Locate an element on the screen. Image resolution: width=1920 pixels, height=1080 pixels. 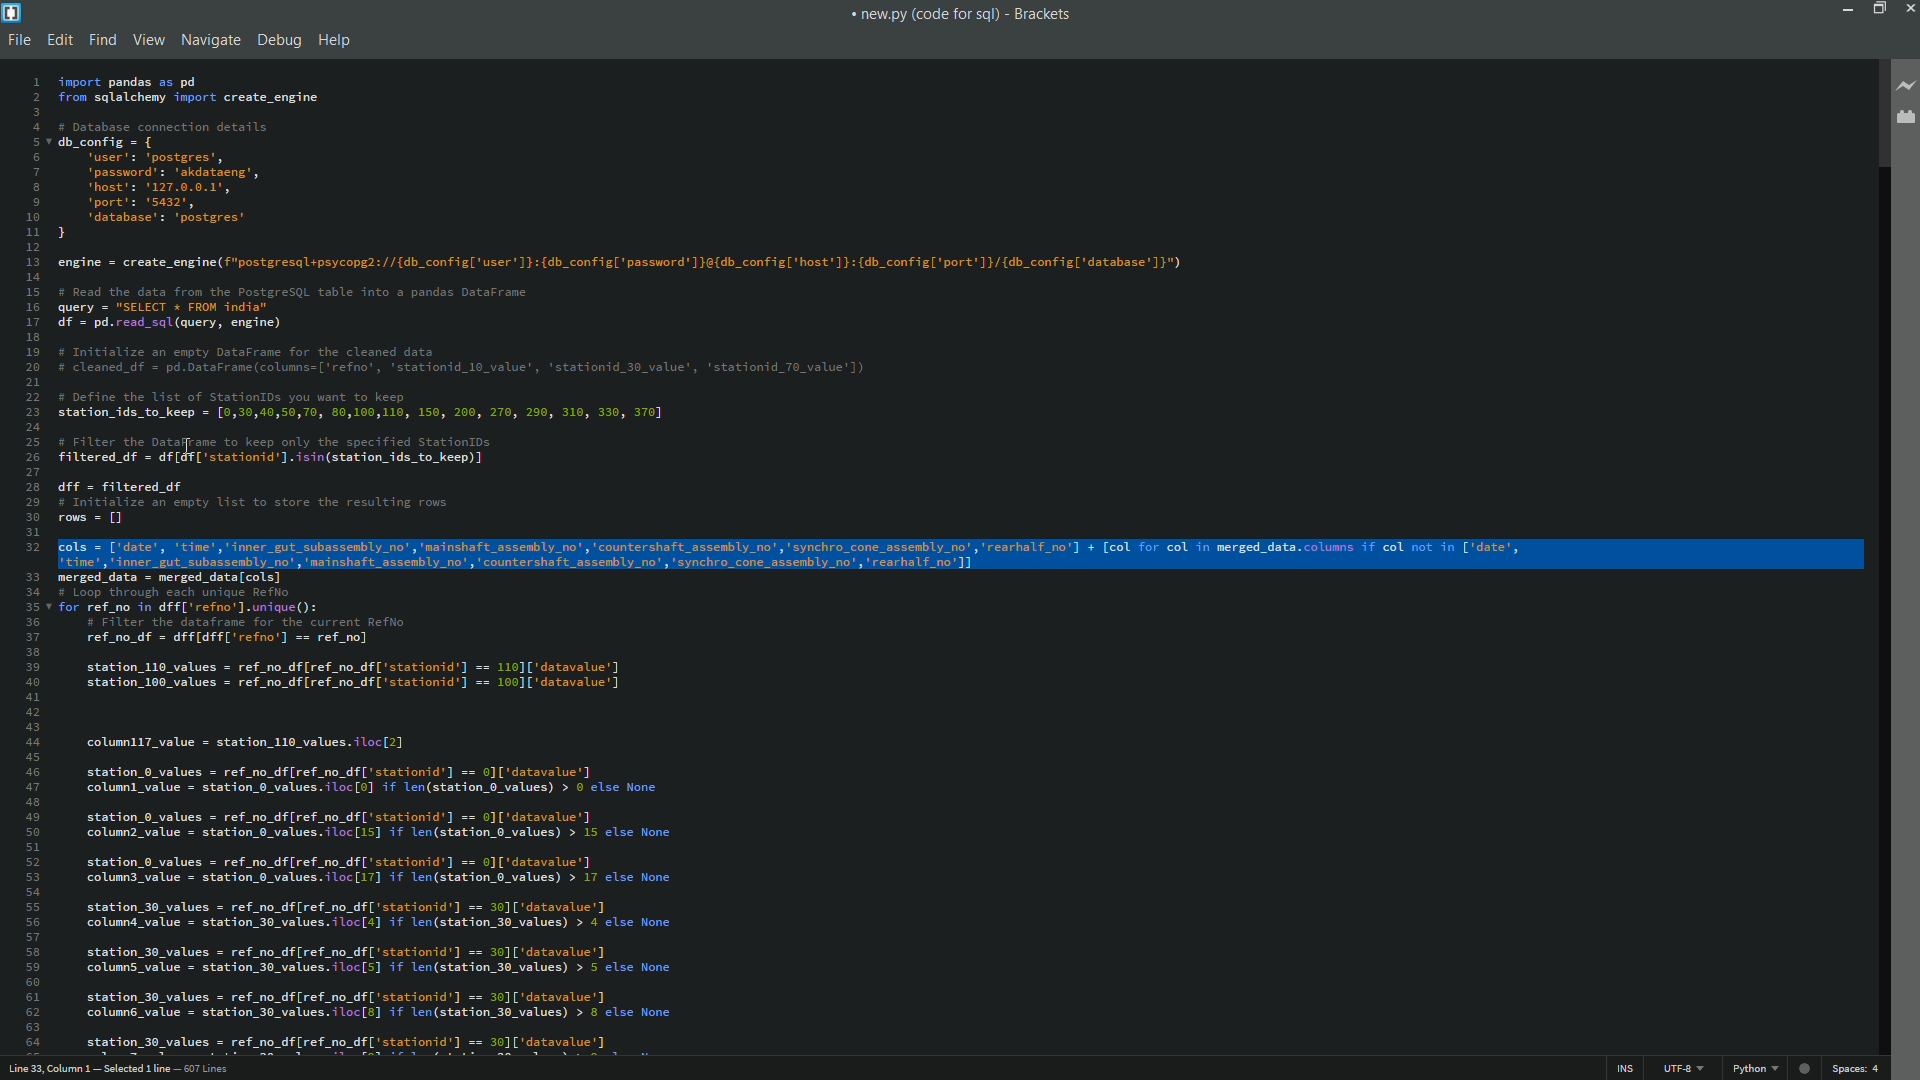
text wrap is located at coordinates (958, 552).